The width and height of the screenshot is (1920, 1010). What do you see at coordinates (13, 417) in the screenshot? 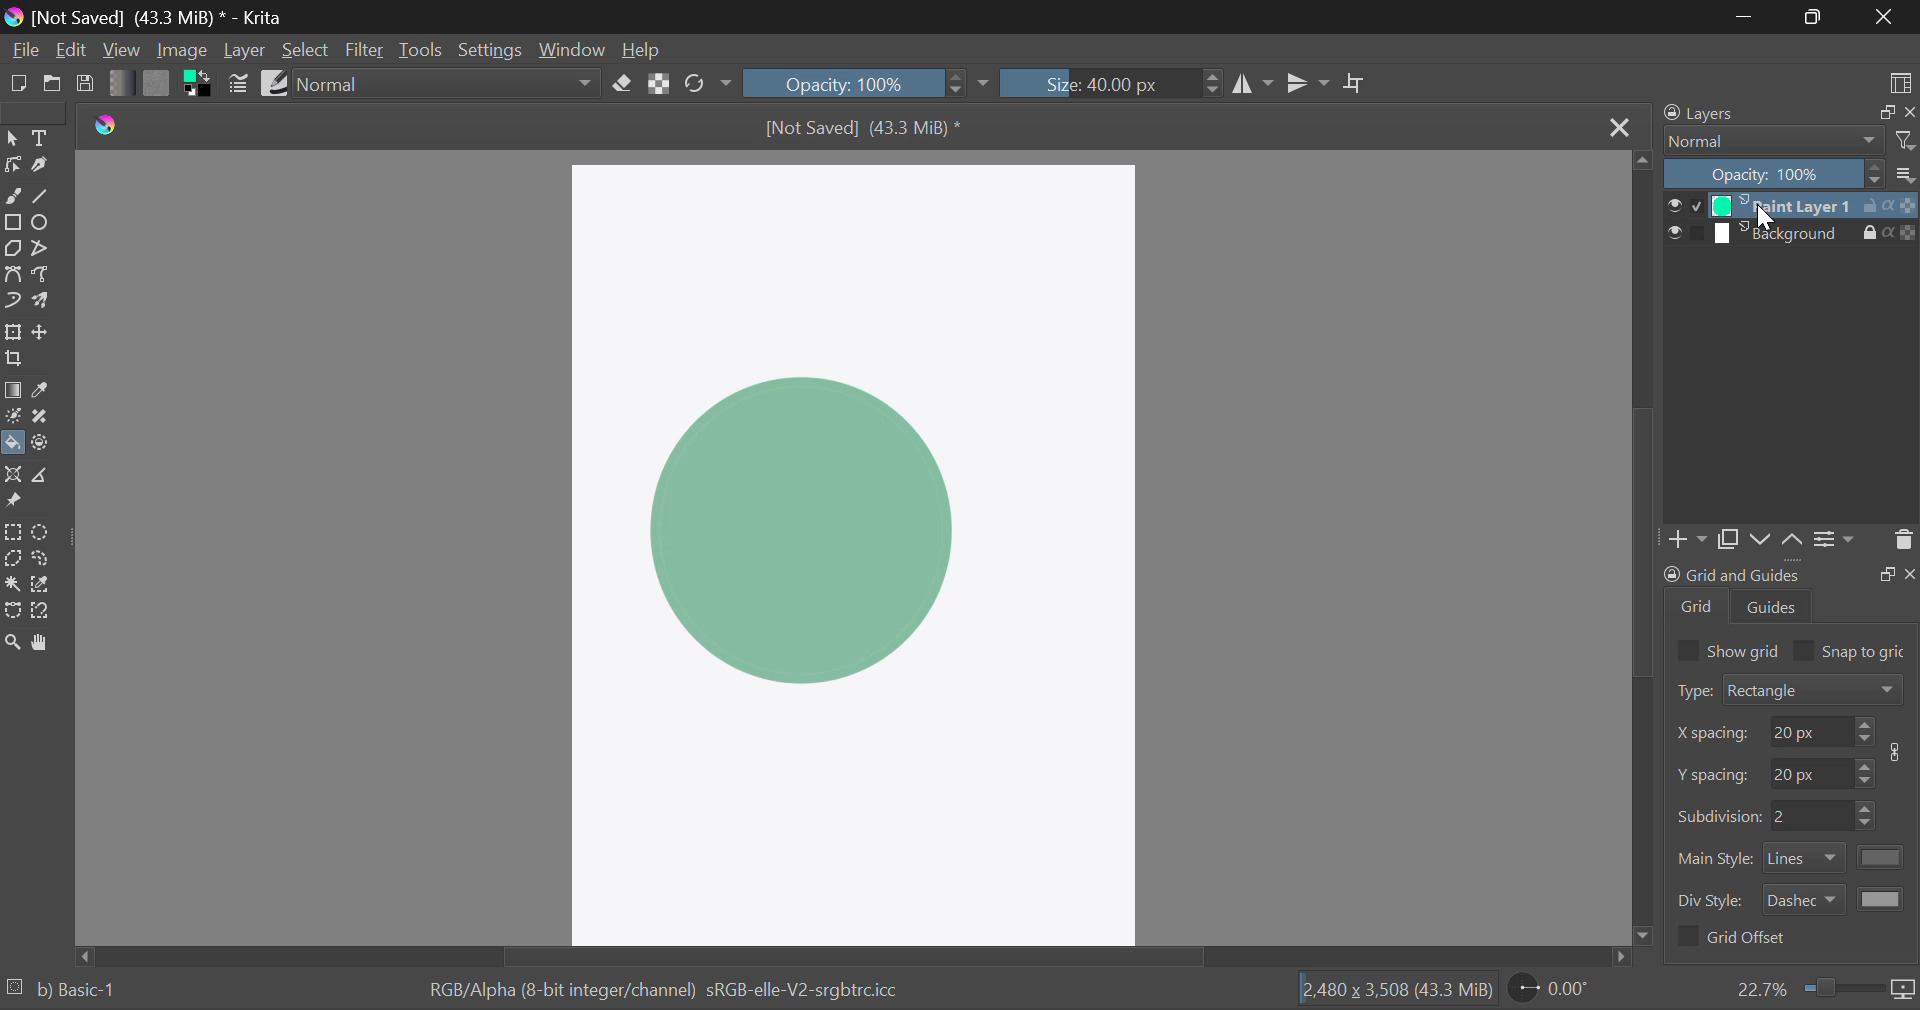
I see `Colorize Mask Tool` at bounding box center [13, 417].